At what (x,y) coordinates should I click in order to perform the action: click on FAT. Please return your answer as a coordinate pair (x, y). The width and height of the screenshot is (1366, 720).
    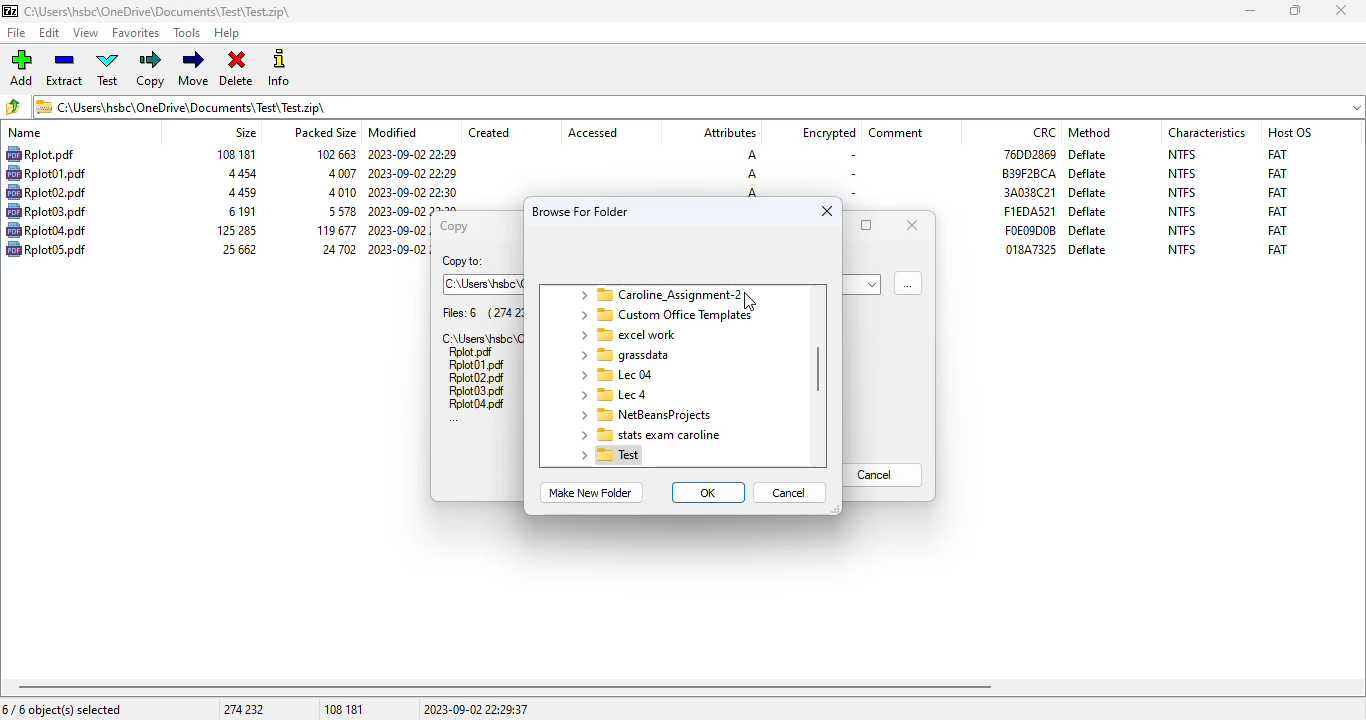
    Looking at the image, I should click on (1277, 173).